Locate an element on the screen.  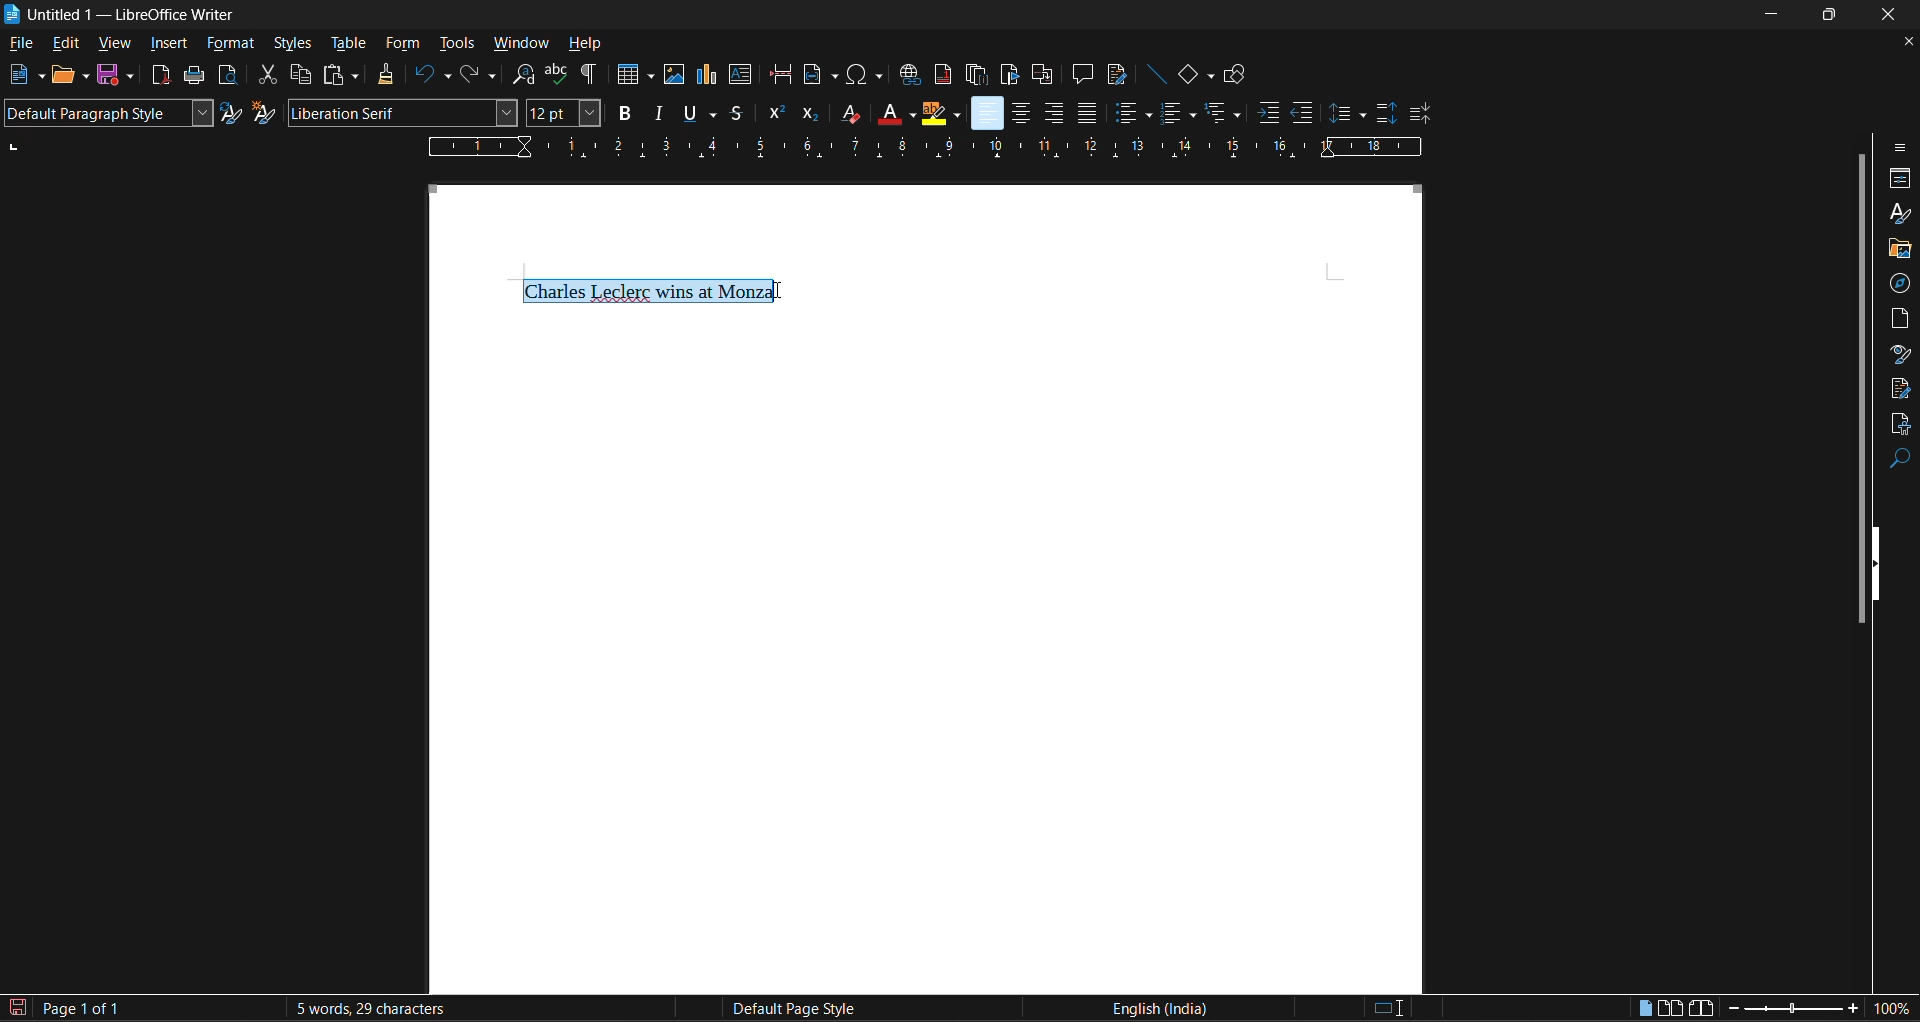
minimize is located at coordinates (1774, 12).